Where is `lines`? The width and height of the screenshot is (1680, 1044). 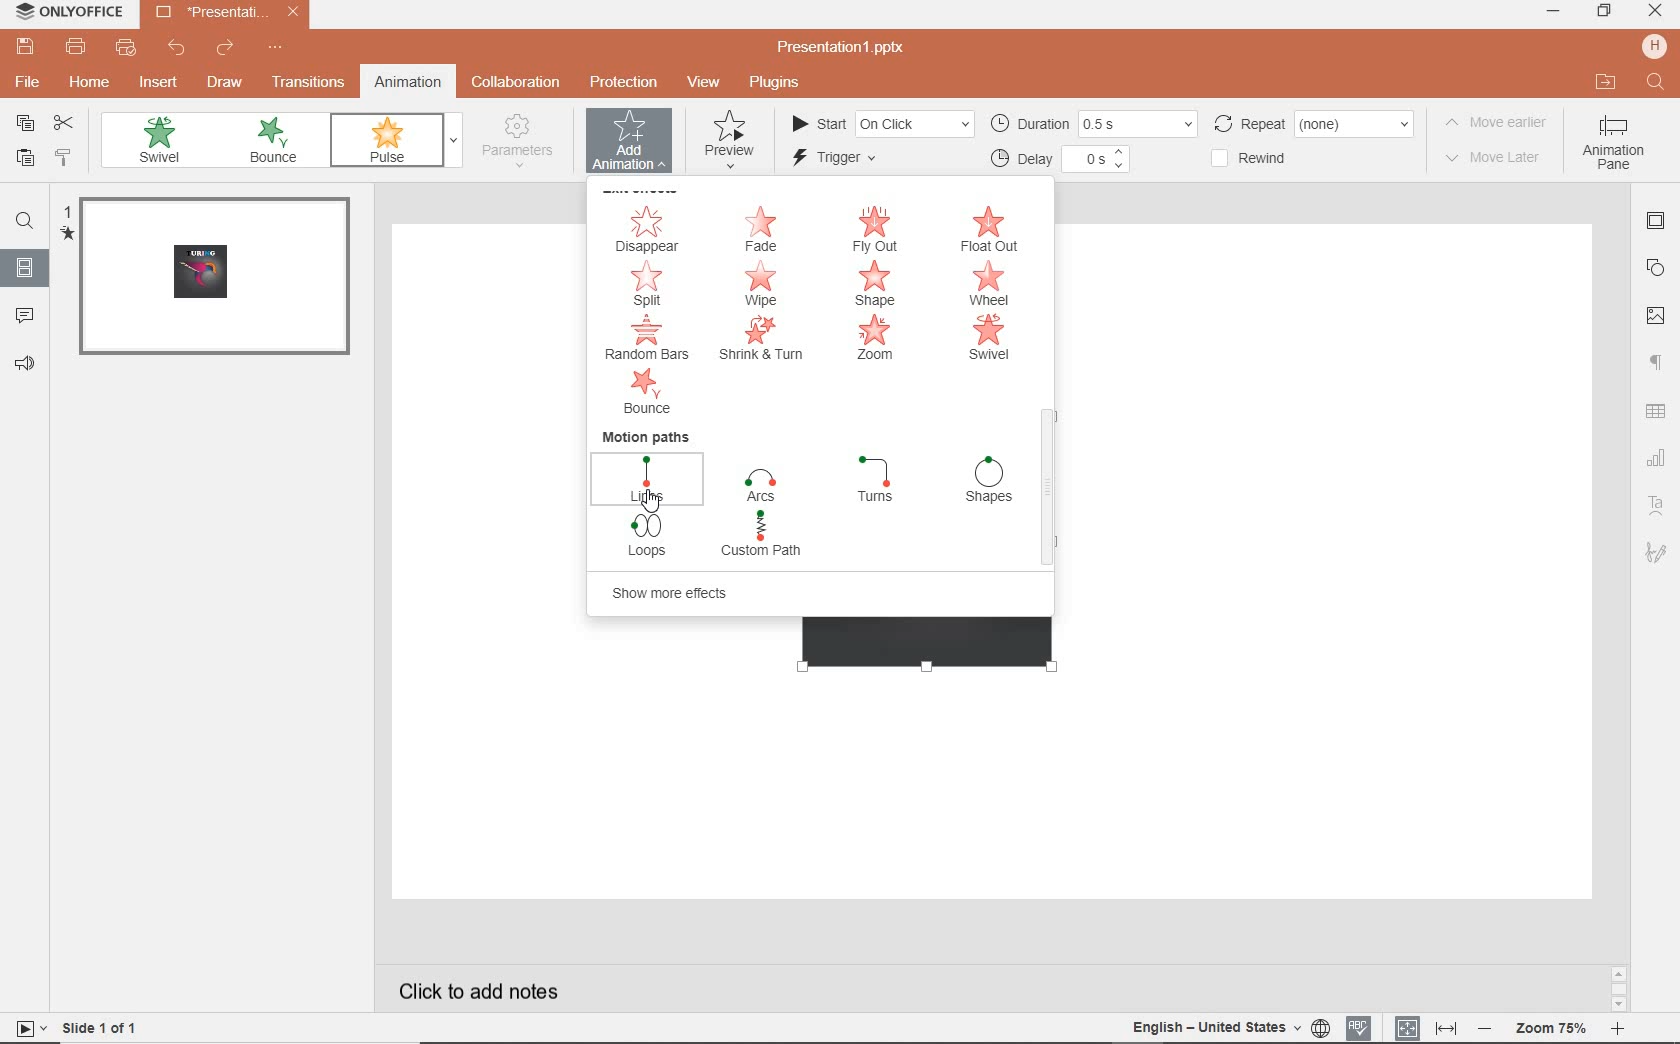
lines is located at coordinates (648, 478).